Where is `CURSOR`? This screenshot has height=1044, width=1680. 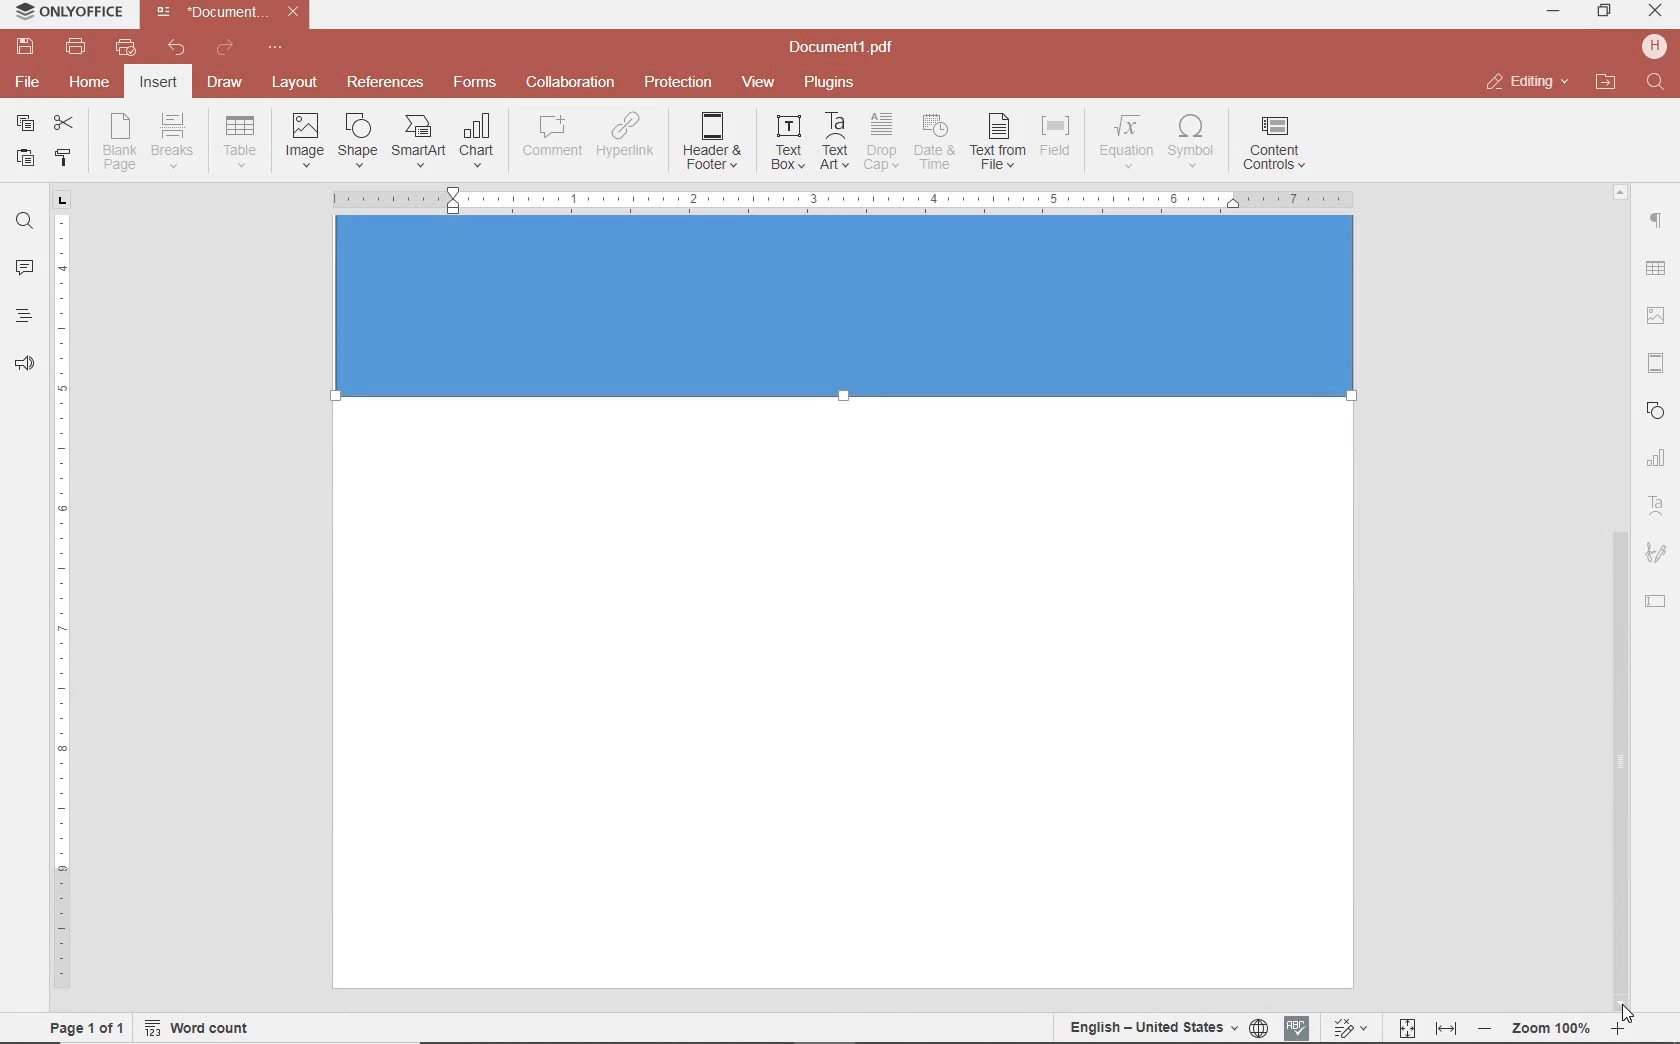
CURSOR is located at coordinates (1626, 1014).